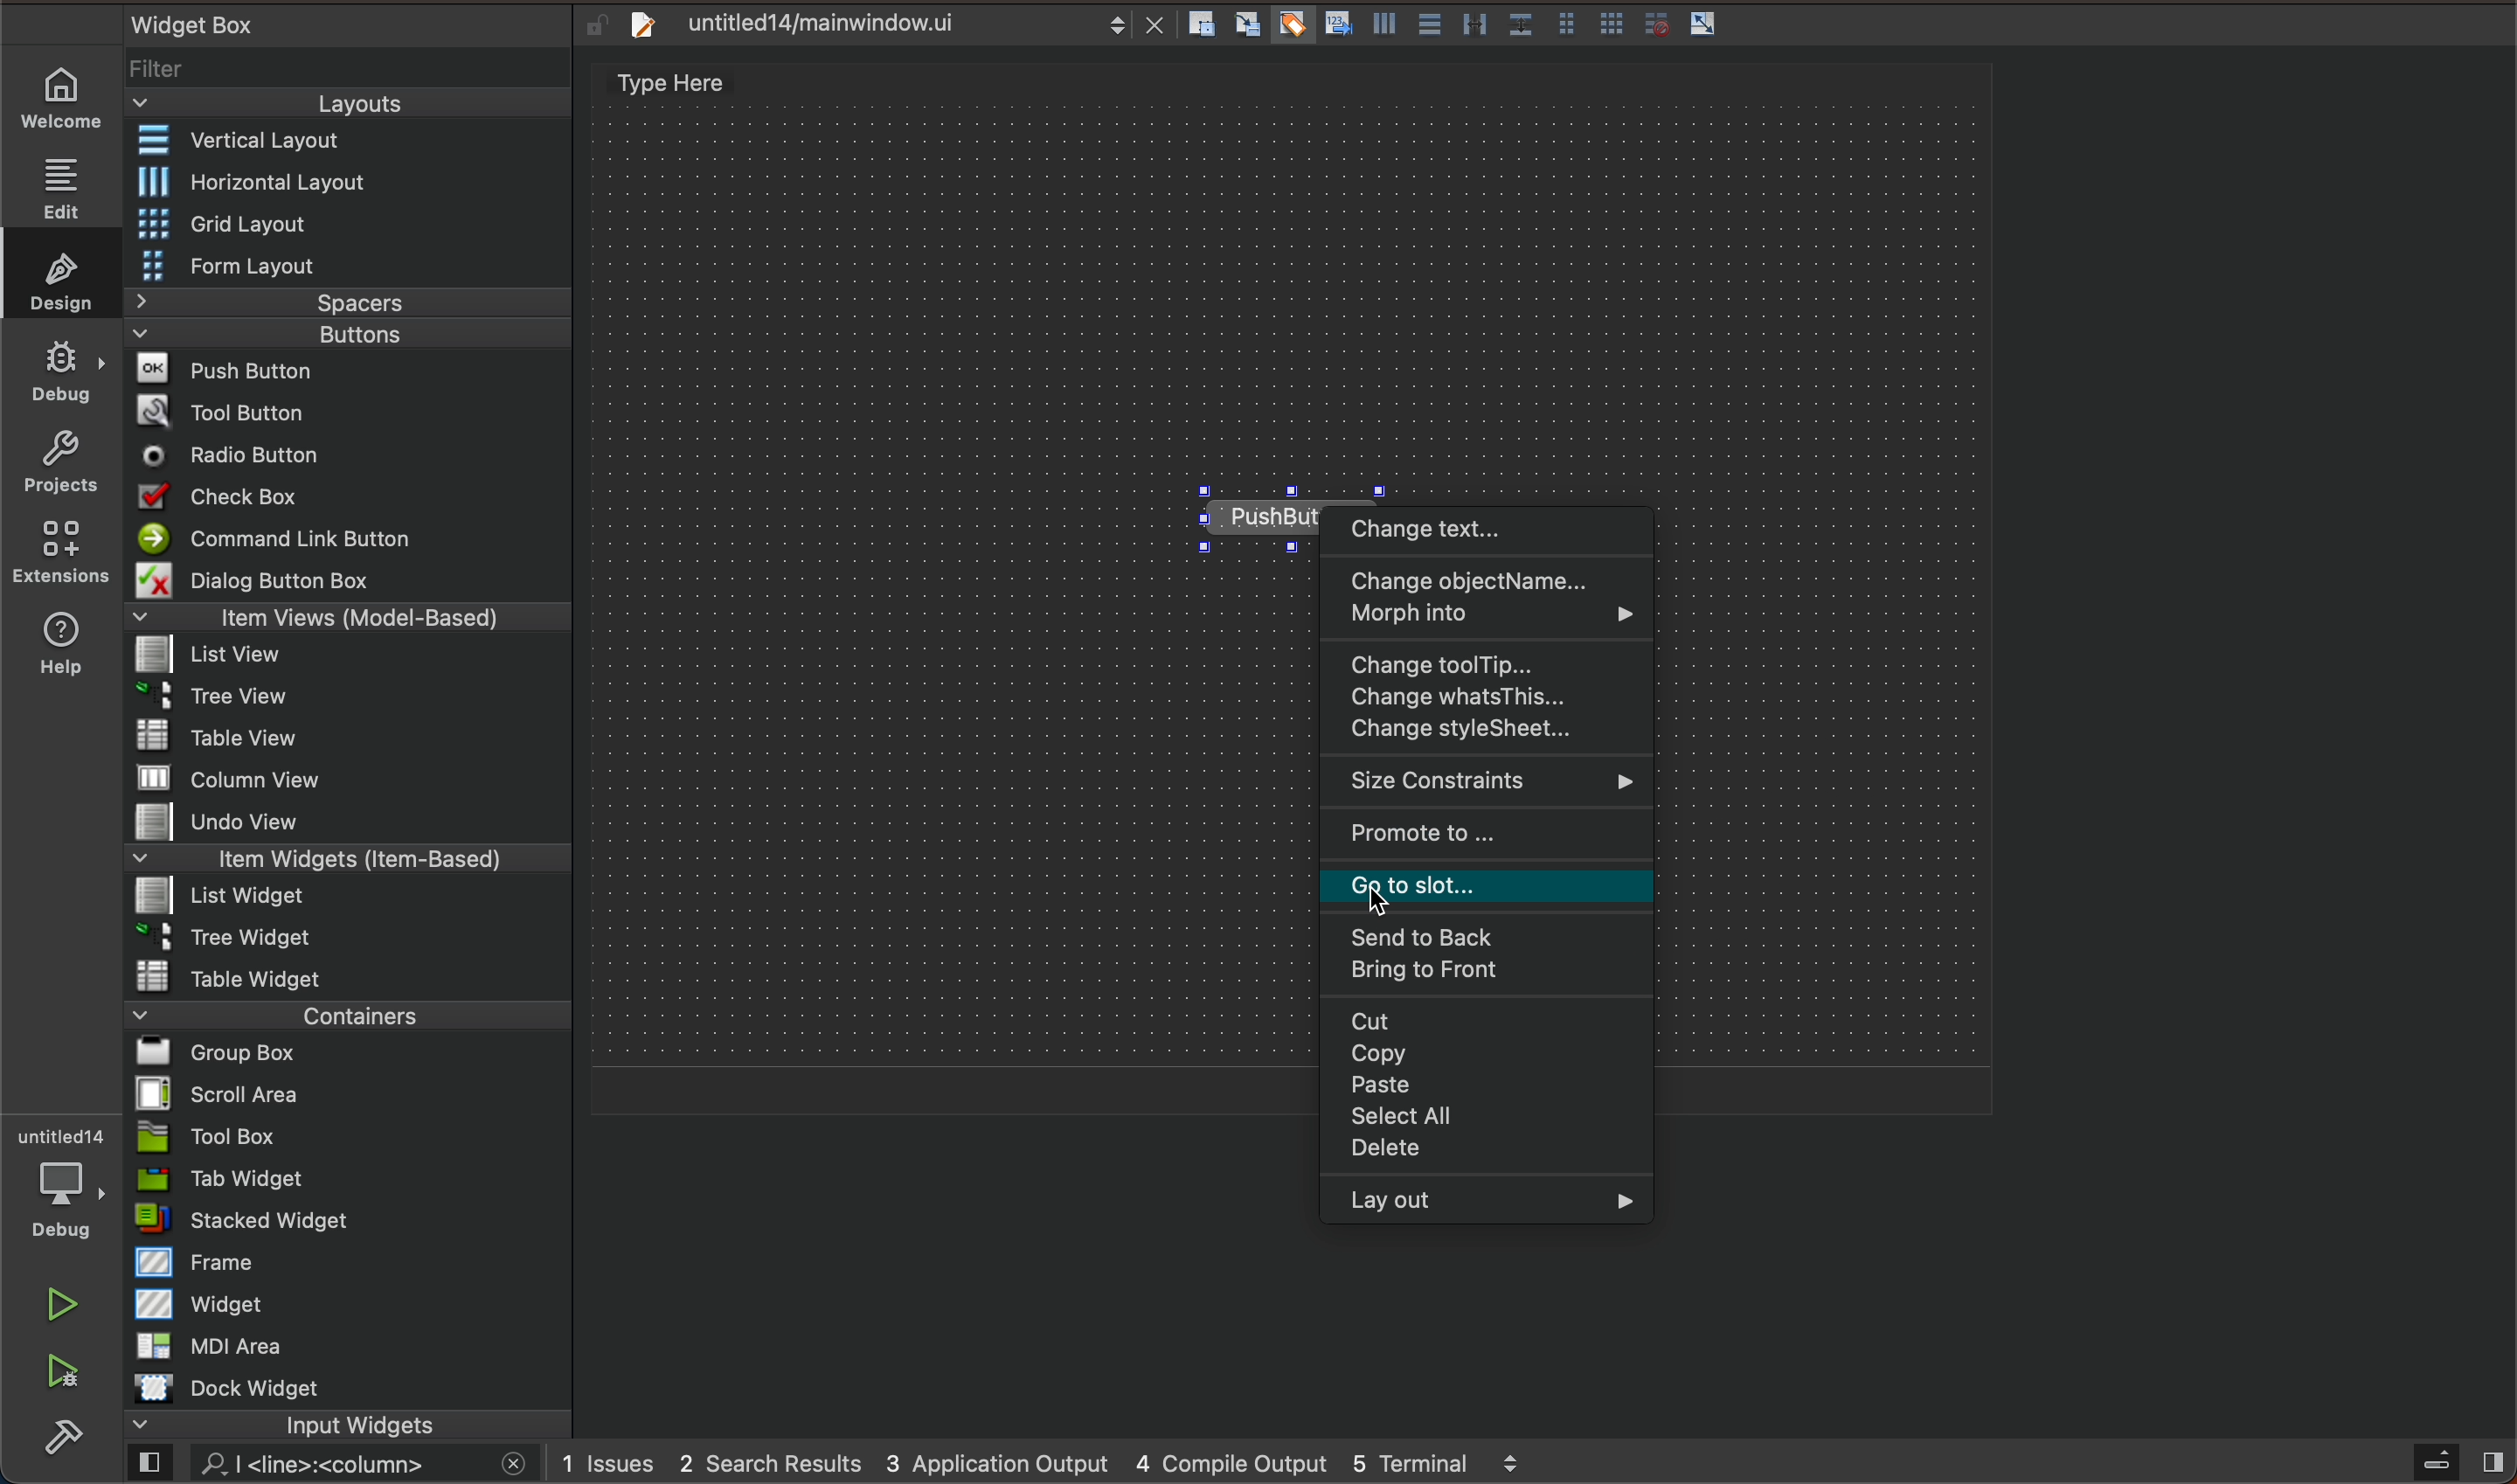 Image resolution: width=2517 pixels, height=1484 pixels. I want to click on checkbox, so click(350, 500).